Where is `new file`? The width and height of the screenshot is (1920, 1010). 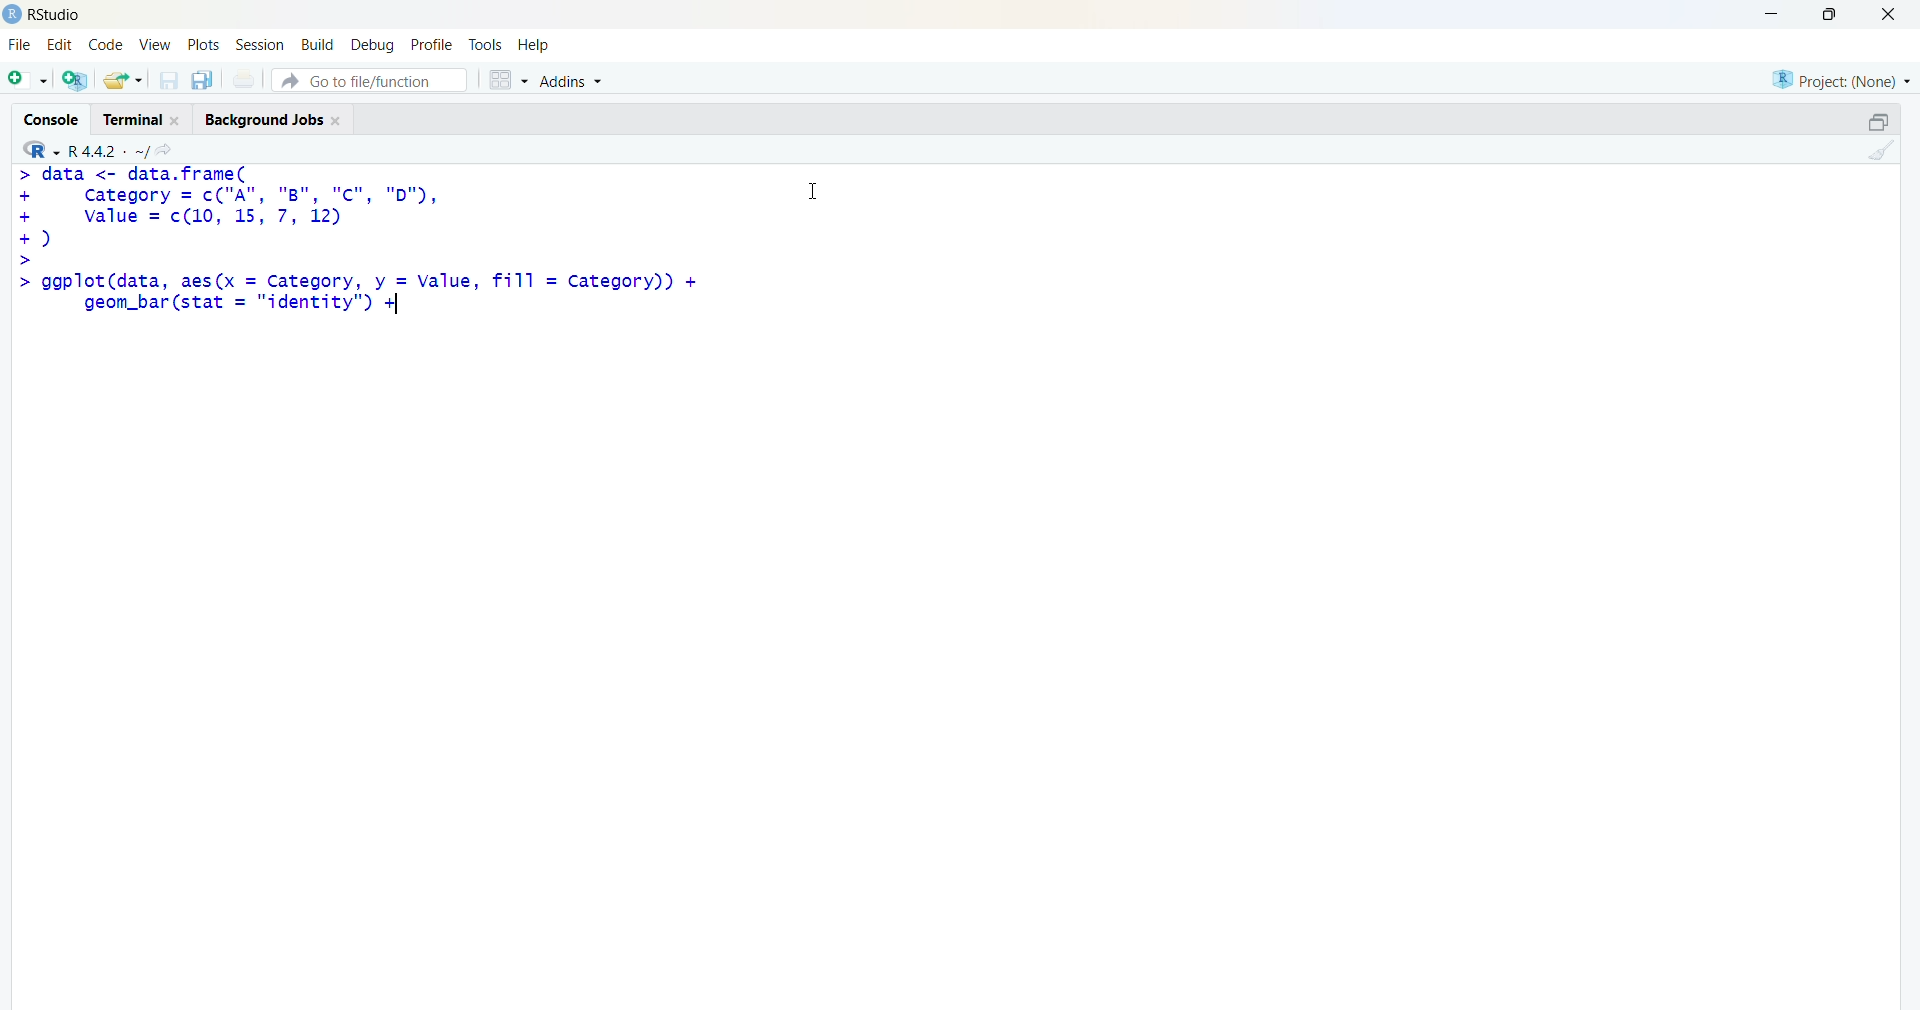 new file is located at coordinates (27, 77).